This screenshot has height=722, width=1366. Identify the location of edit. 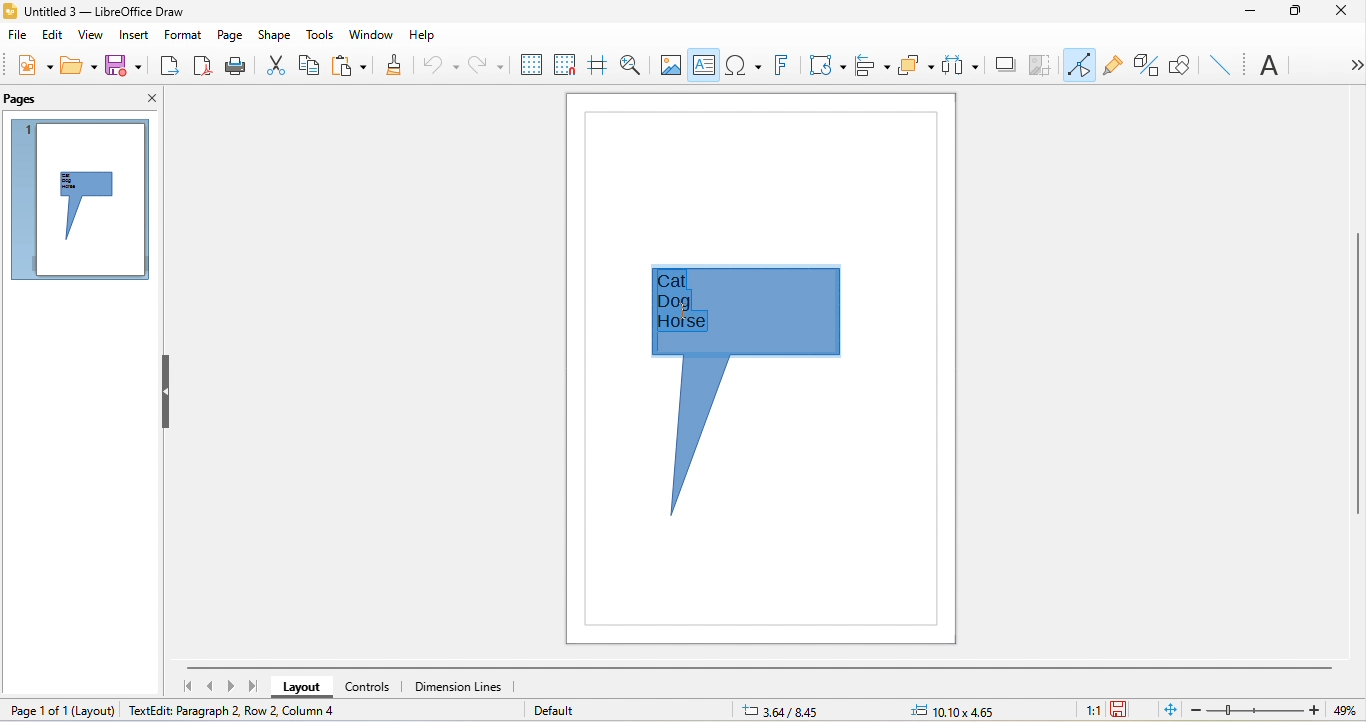
(52, 34).